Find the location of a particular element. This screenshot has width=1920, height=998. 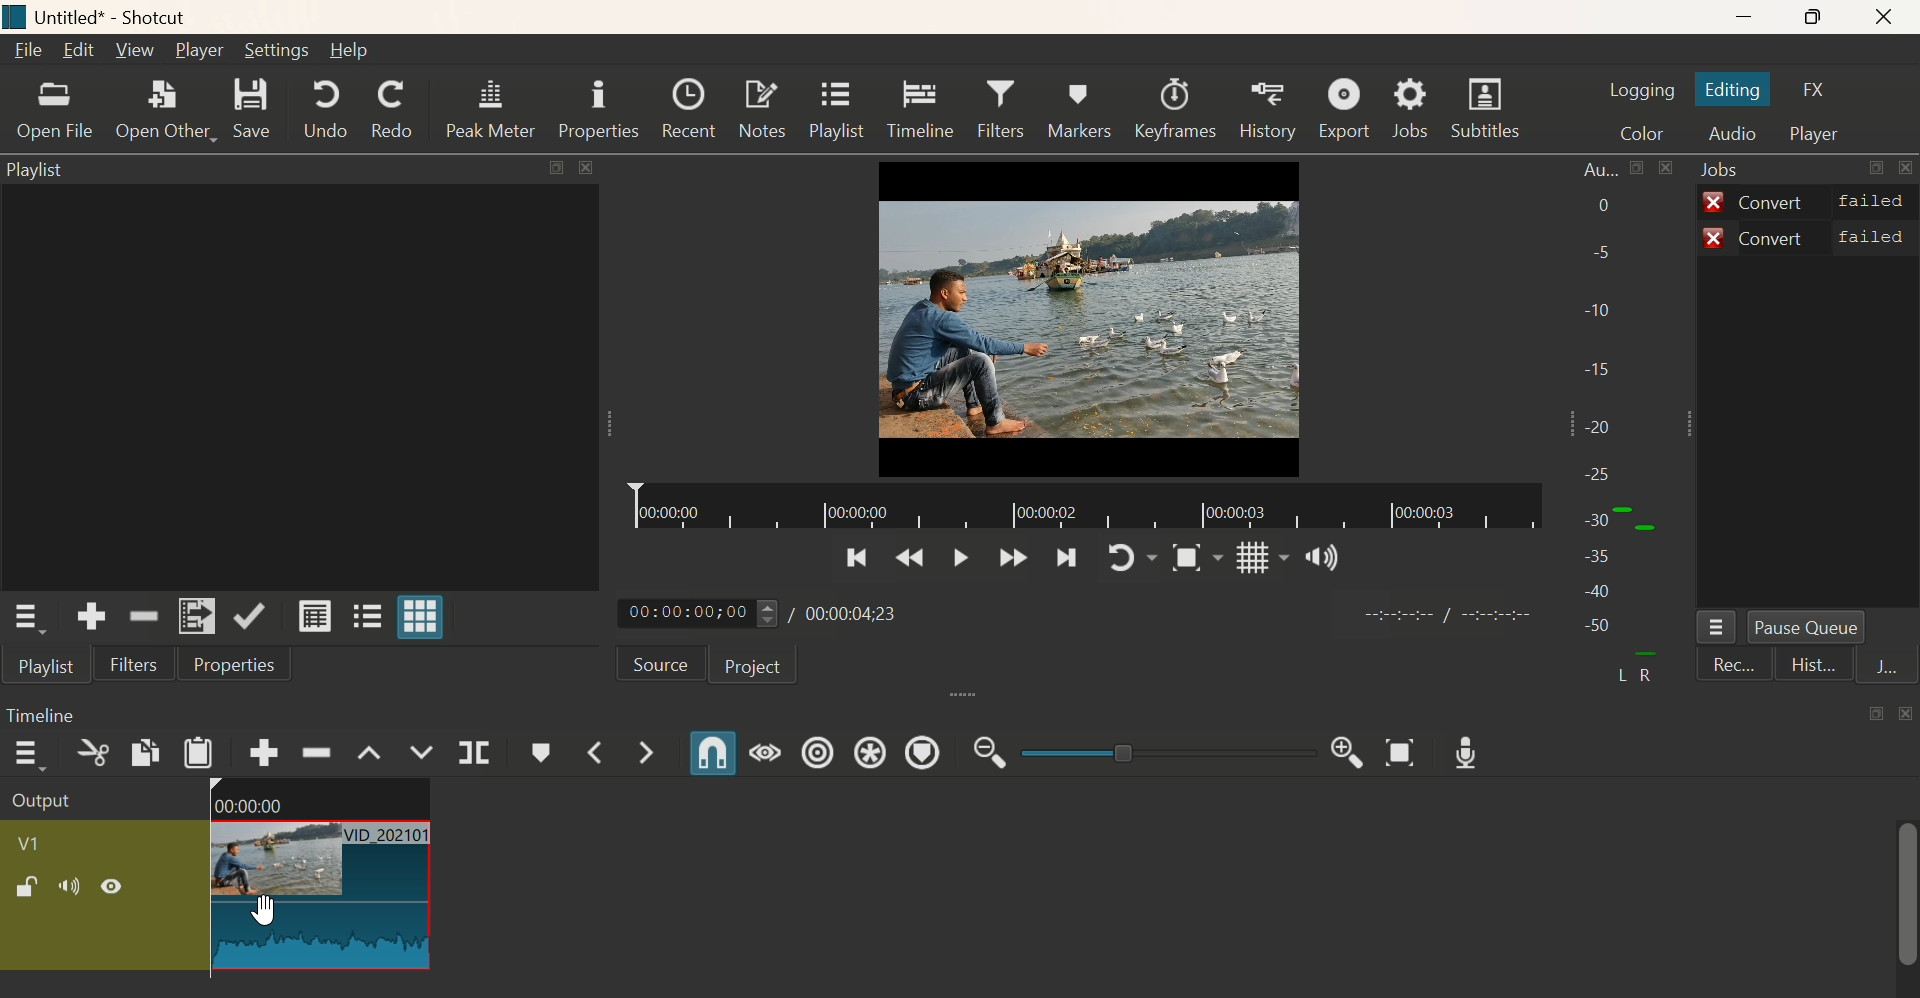

 is located at coordinates (991, 751).